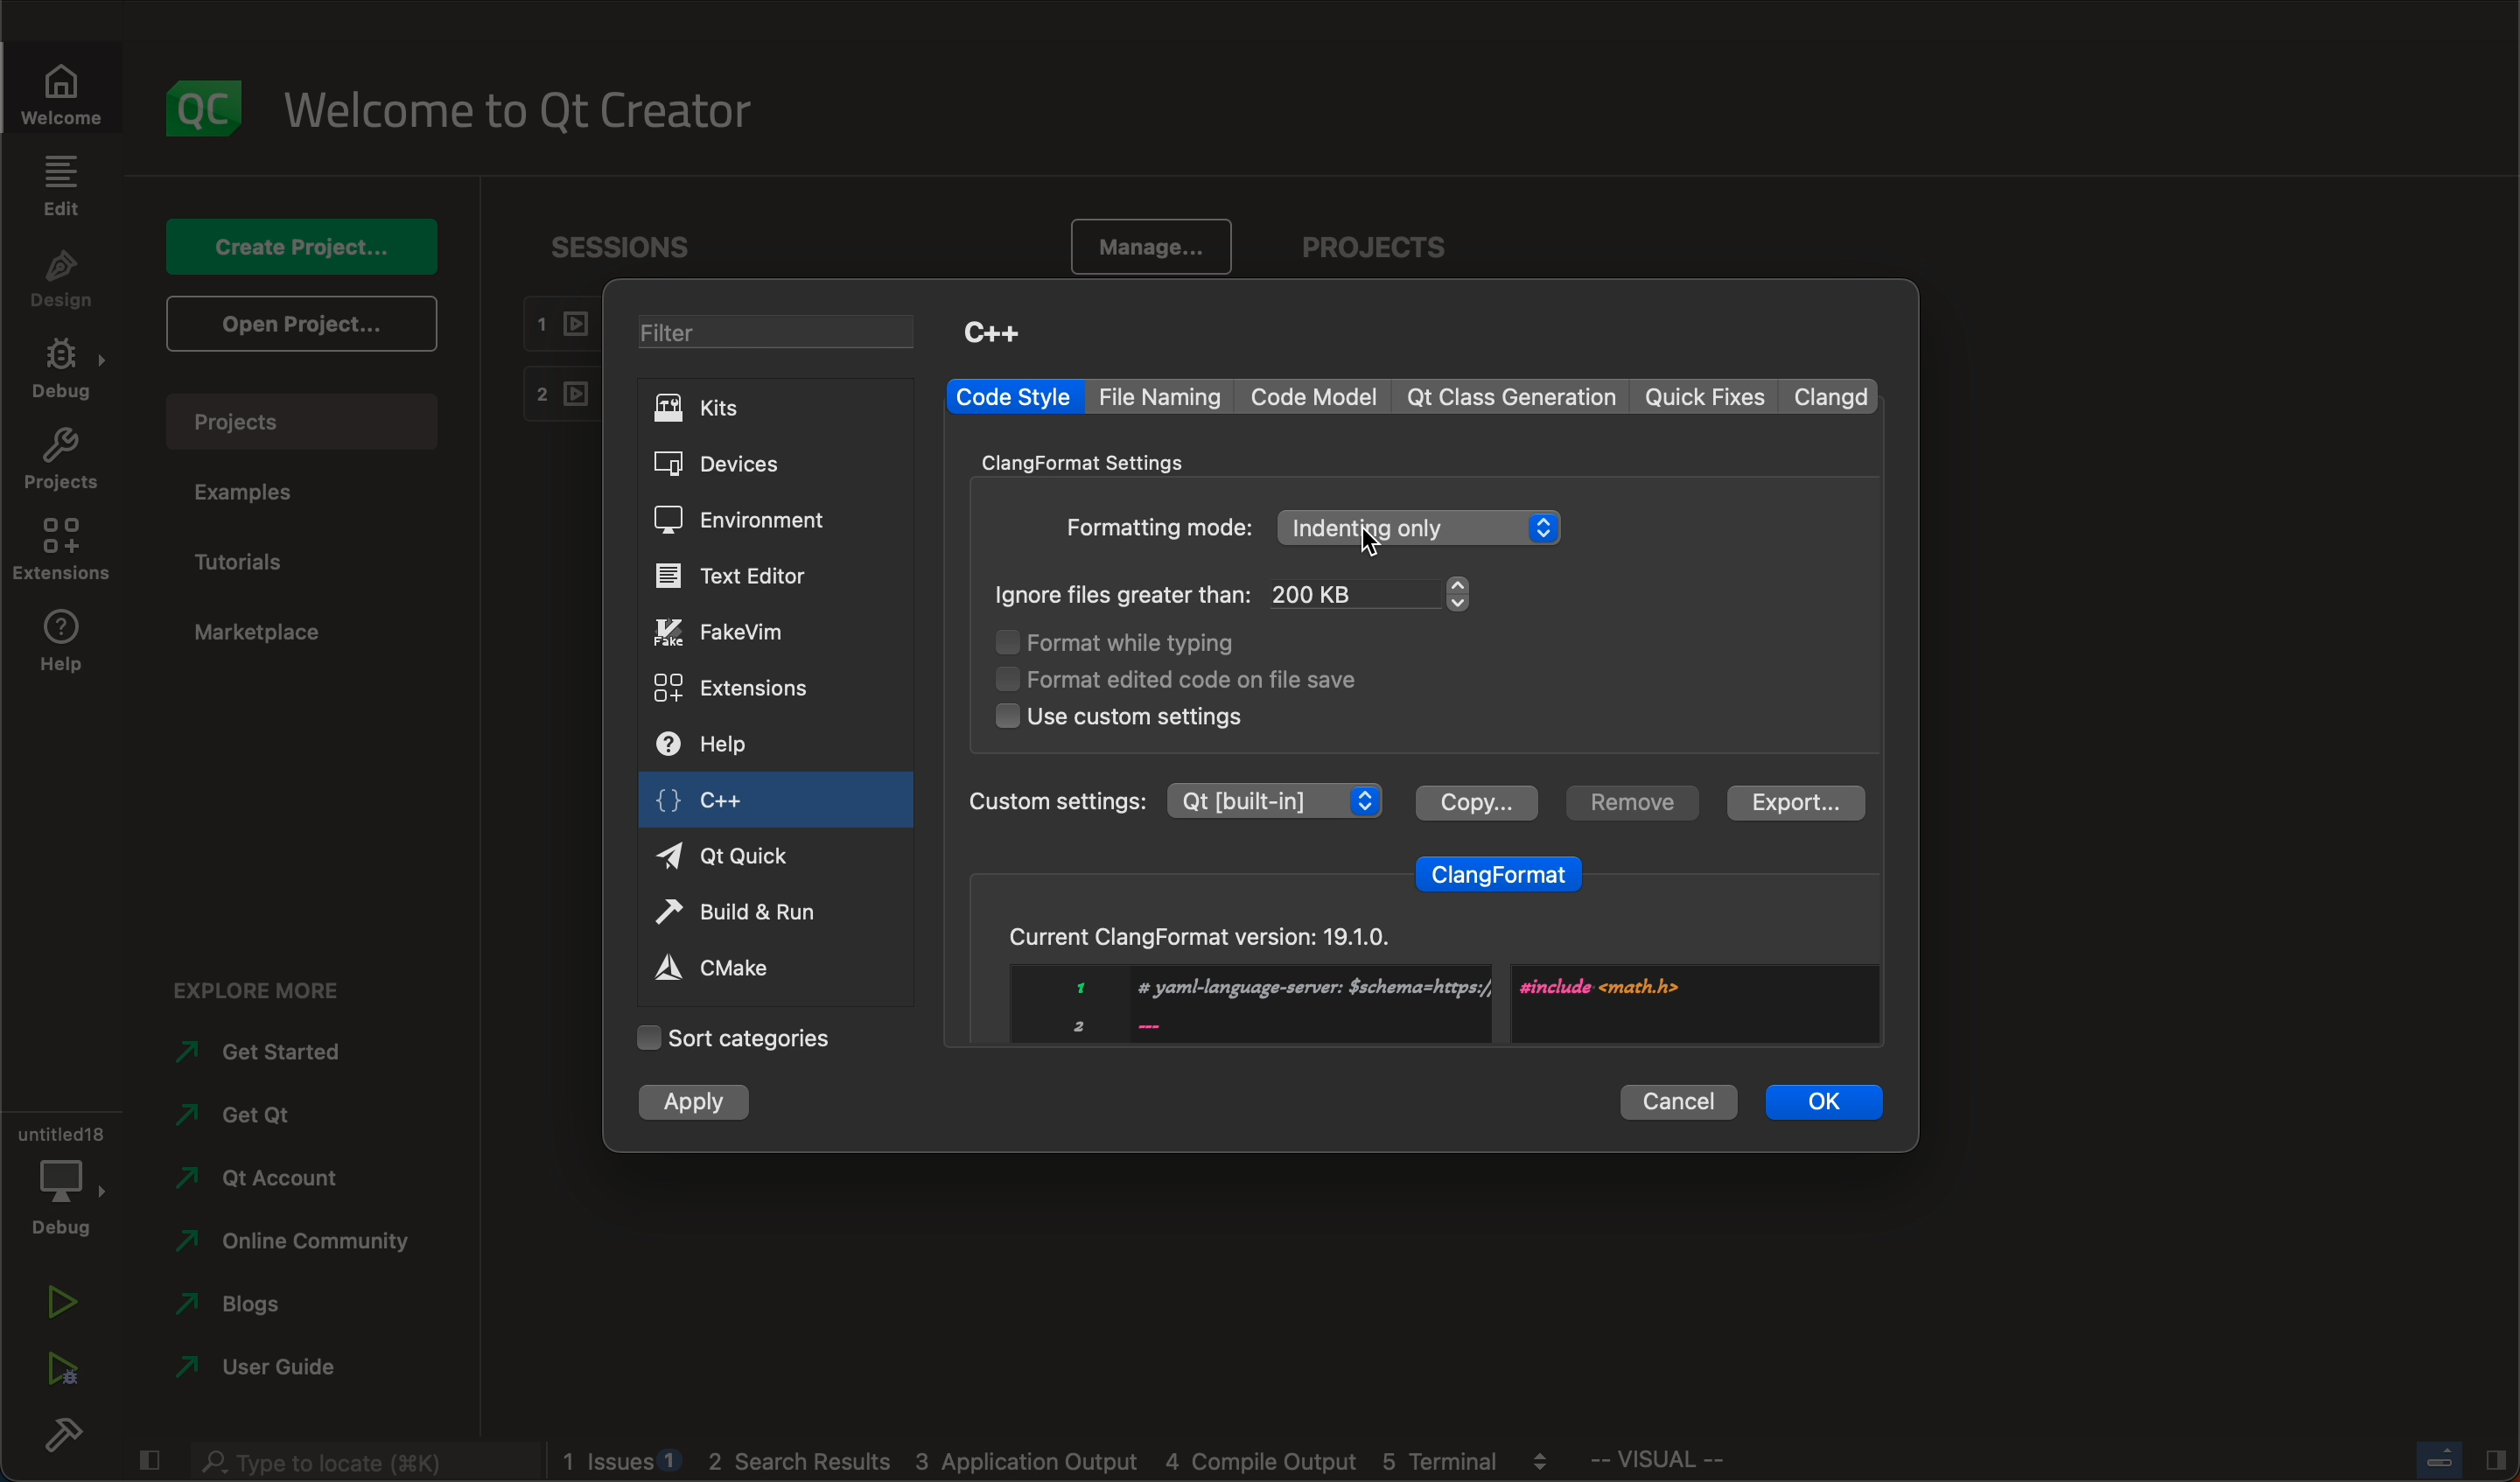 The image size is (2520, 1482). I want to click on manage, so click(1142, 249).